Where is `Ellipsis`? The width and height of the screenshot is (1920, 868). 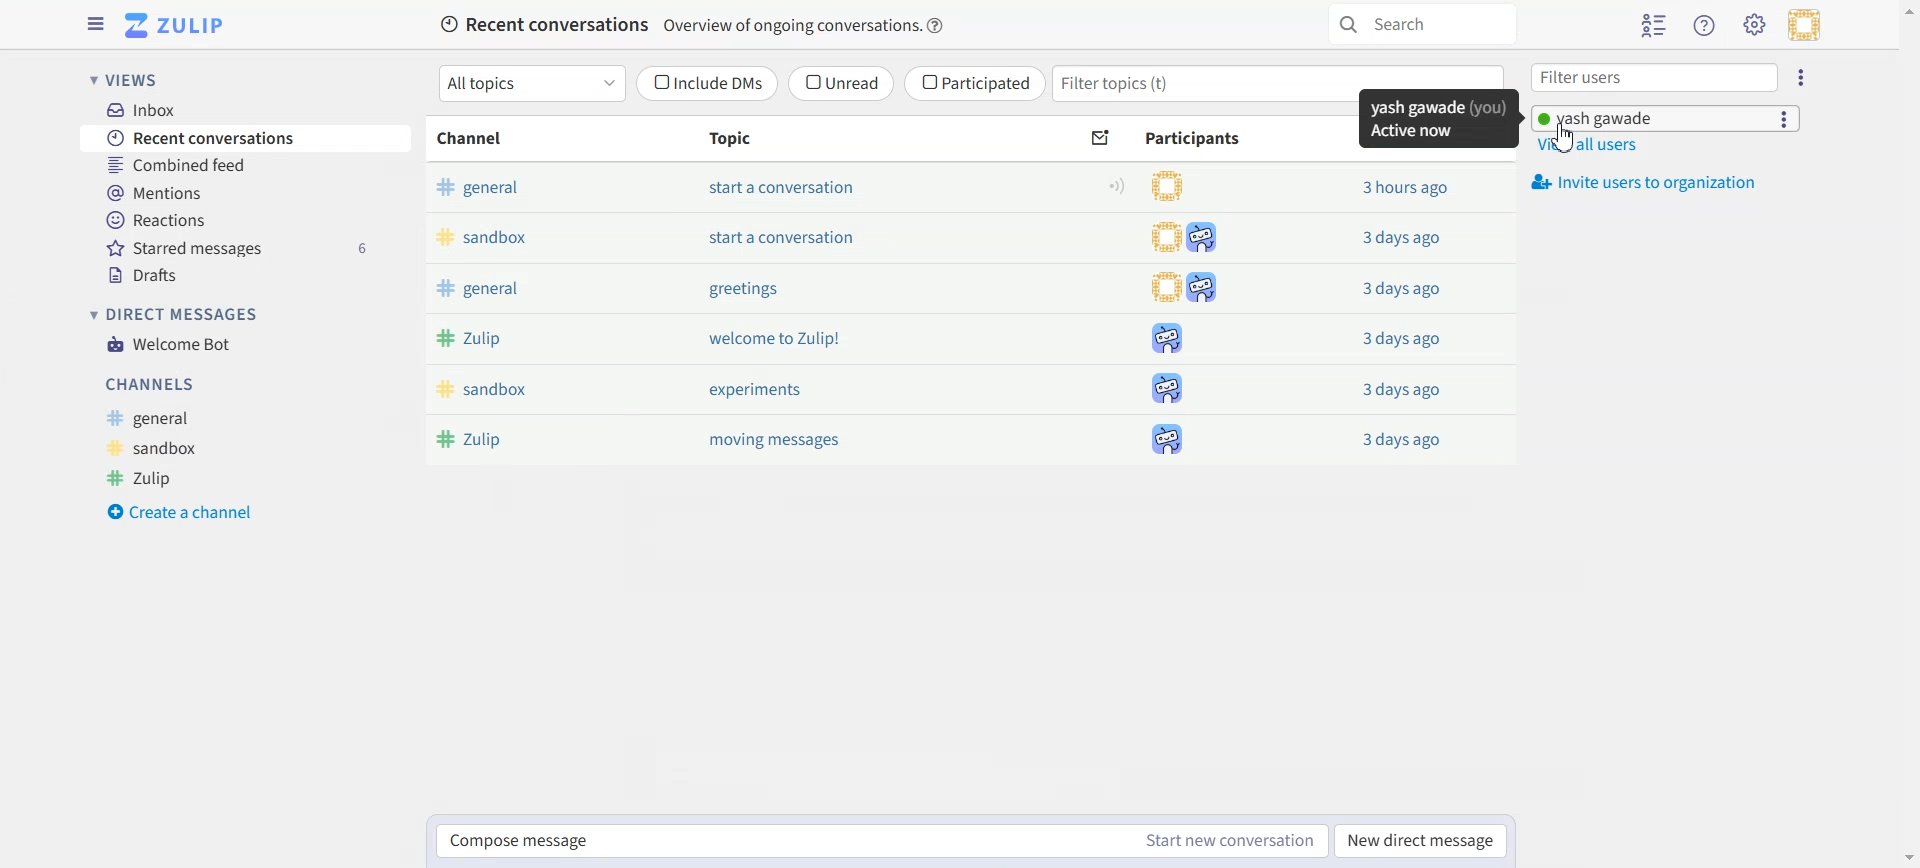
Ellipsis is located at coordinates (1797, 77).